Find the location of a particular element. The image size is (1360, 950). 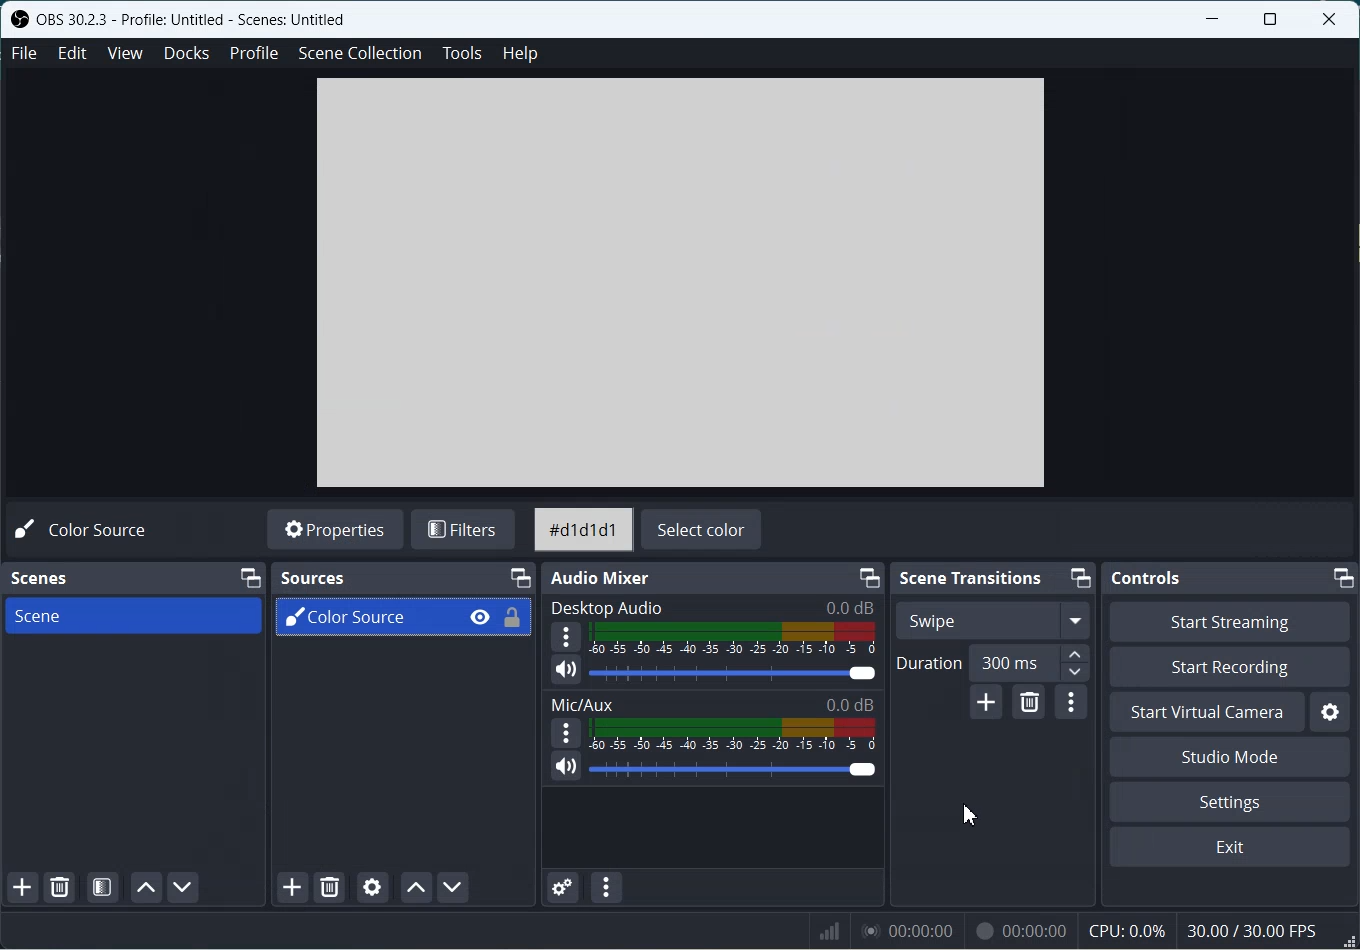

Mic/Aux 0.0dB is located at coordinates (713, 704).